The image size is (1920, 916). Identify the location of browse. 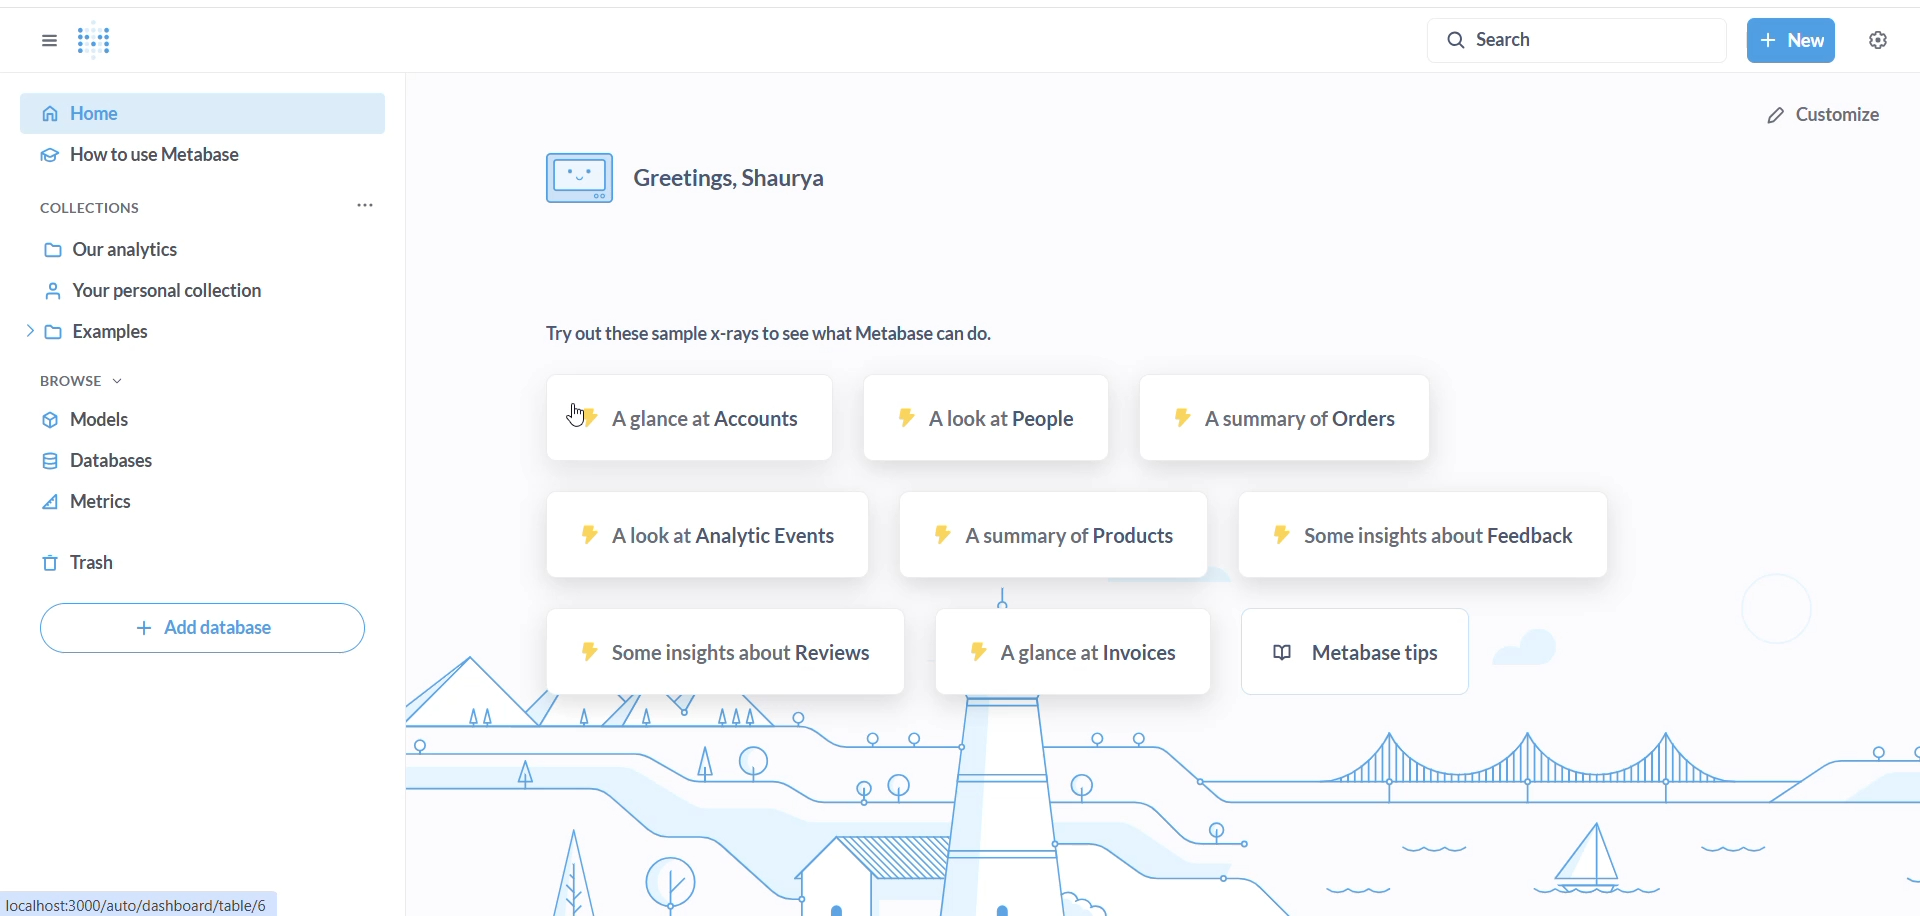
(77, 383).